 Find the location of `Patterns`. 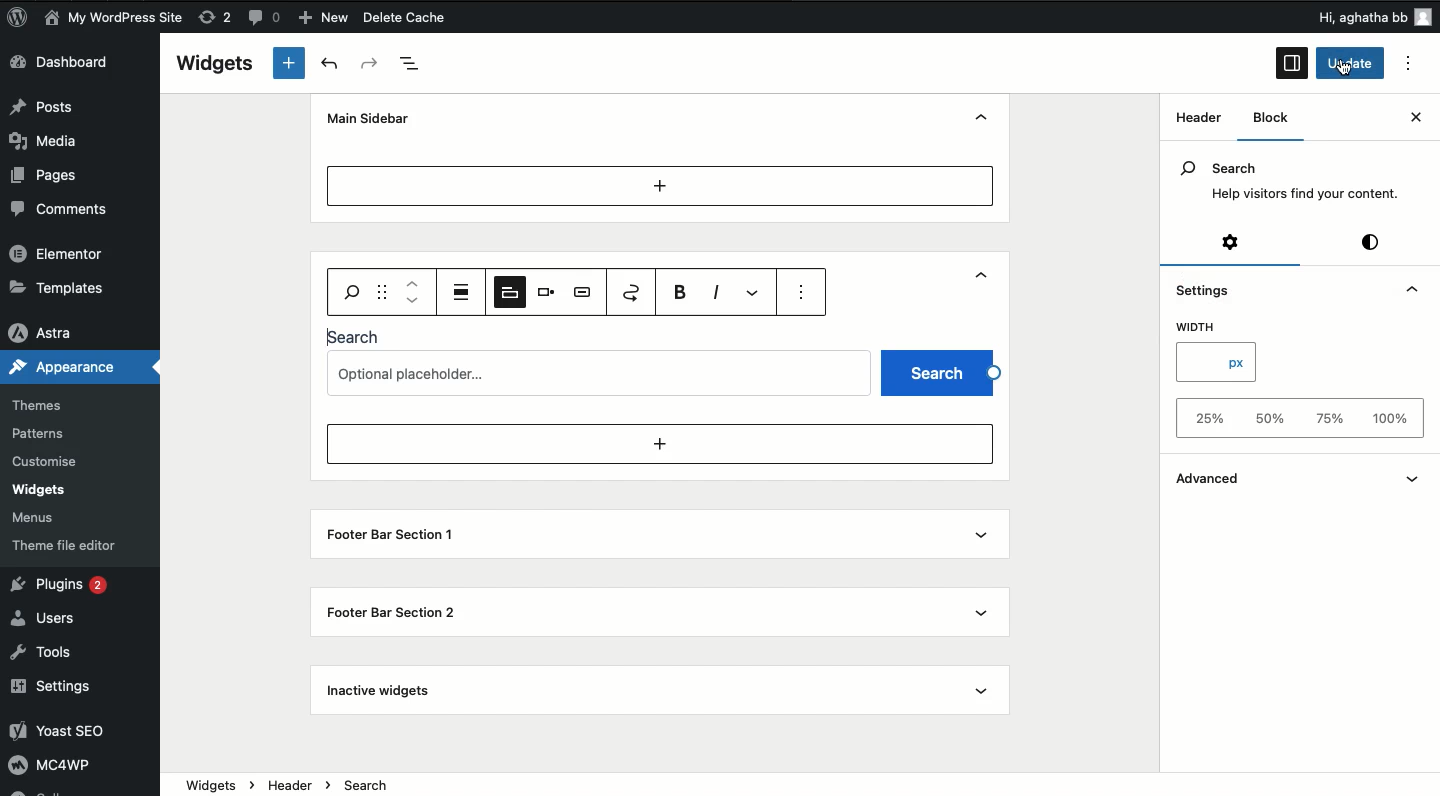

Patterns is located at coordinates (44, 434).